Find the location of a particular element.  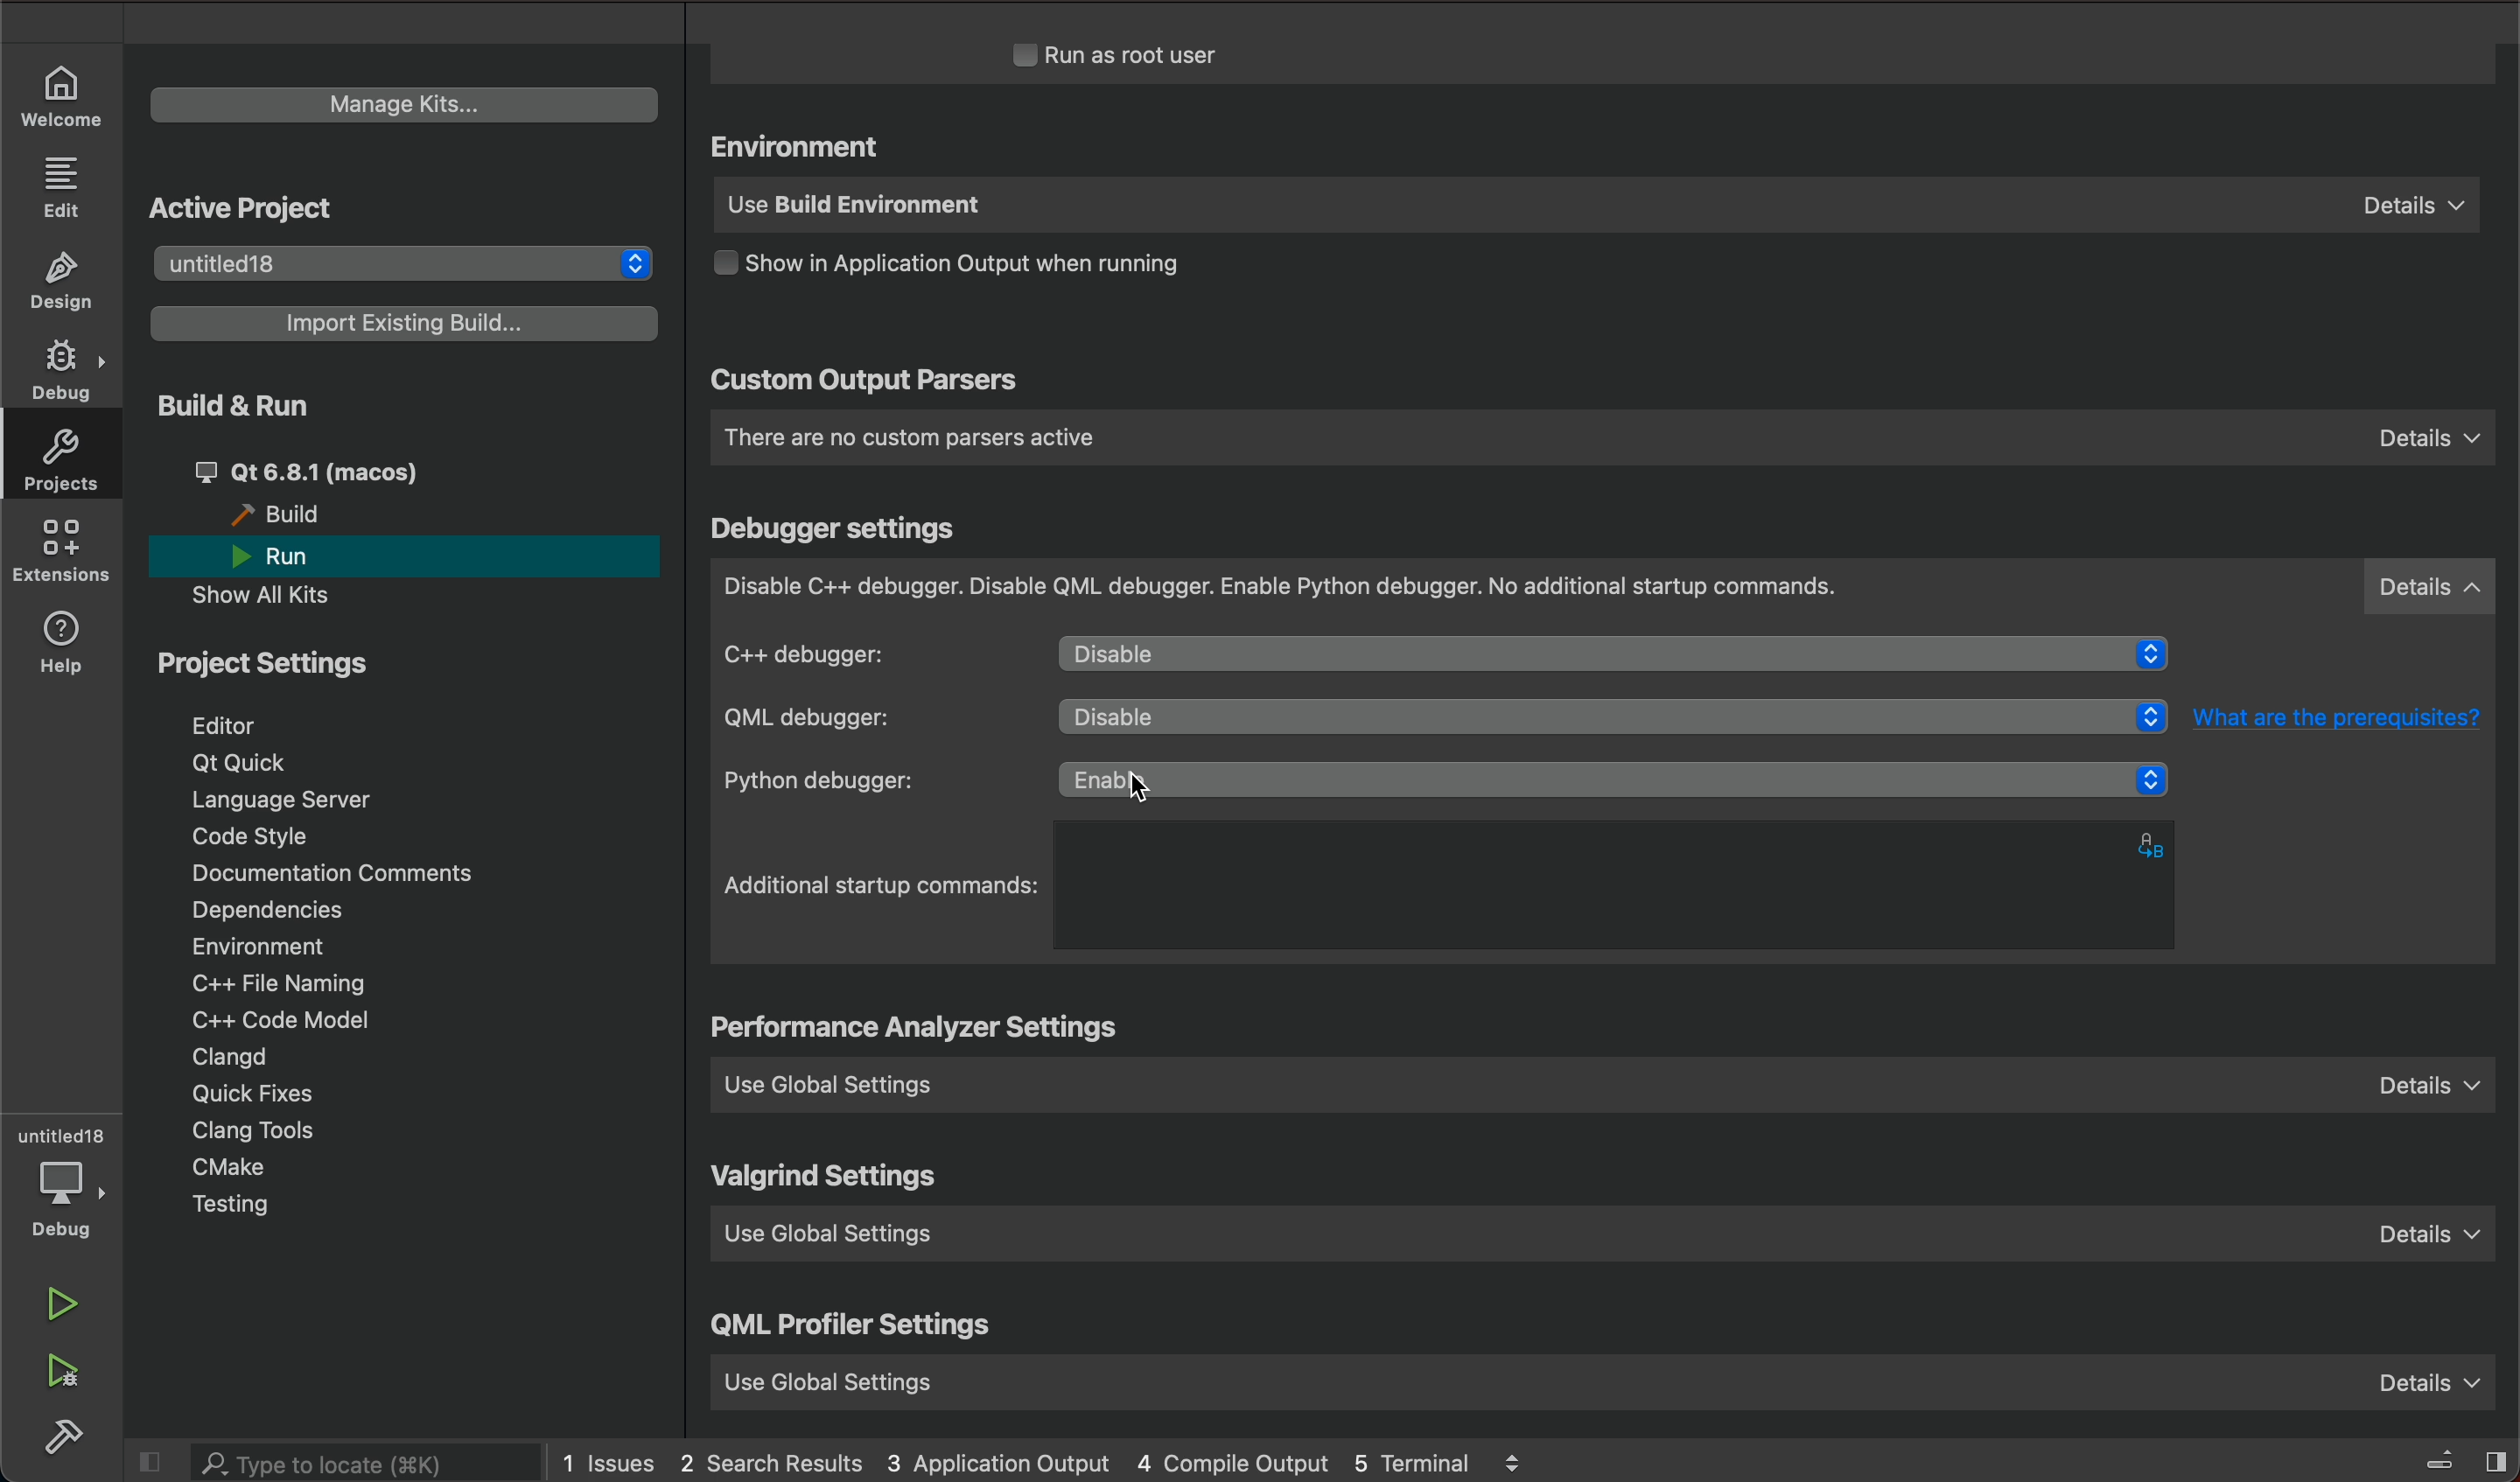

quick  is located at coordinates (259, 1096).